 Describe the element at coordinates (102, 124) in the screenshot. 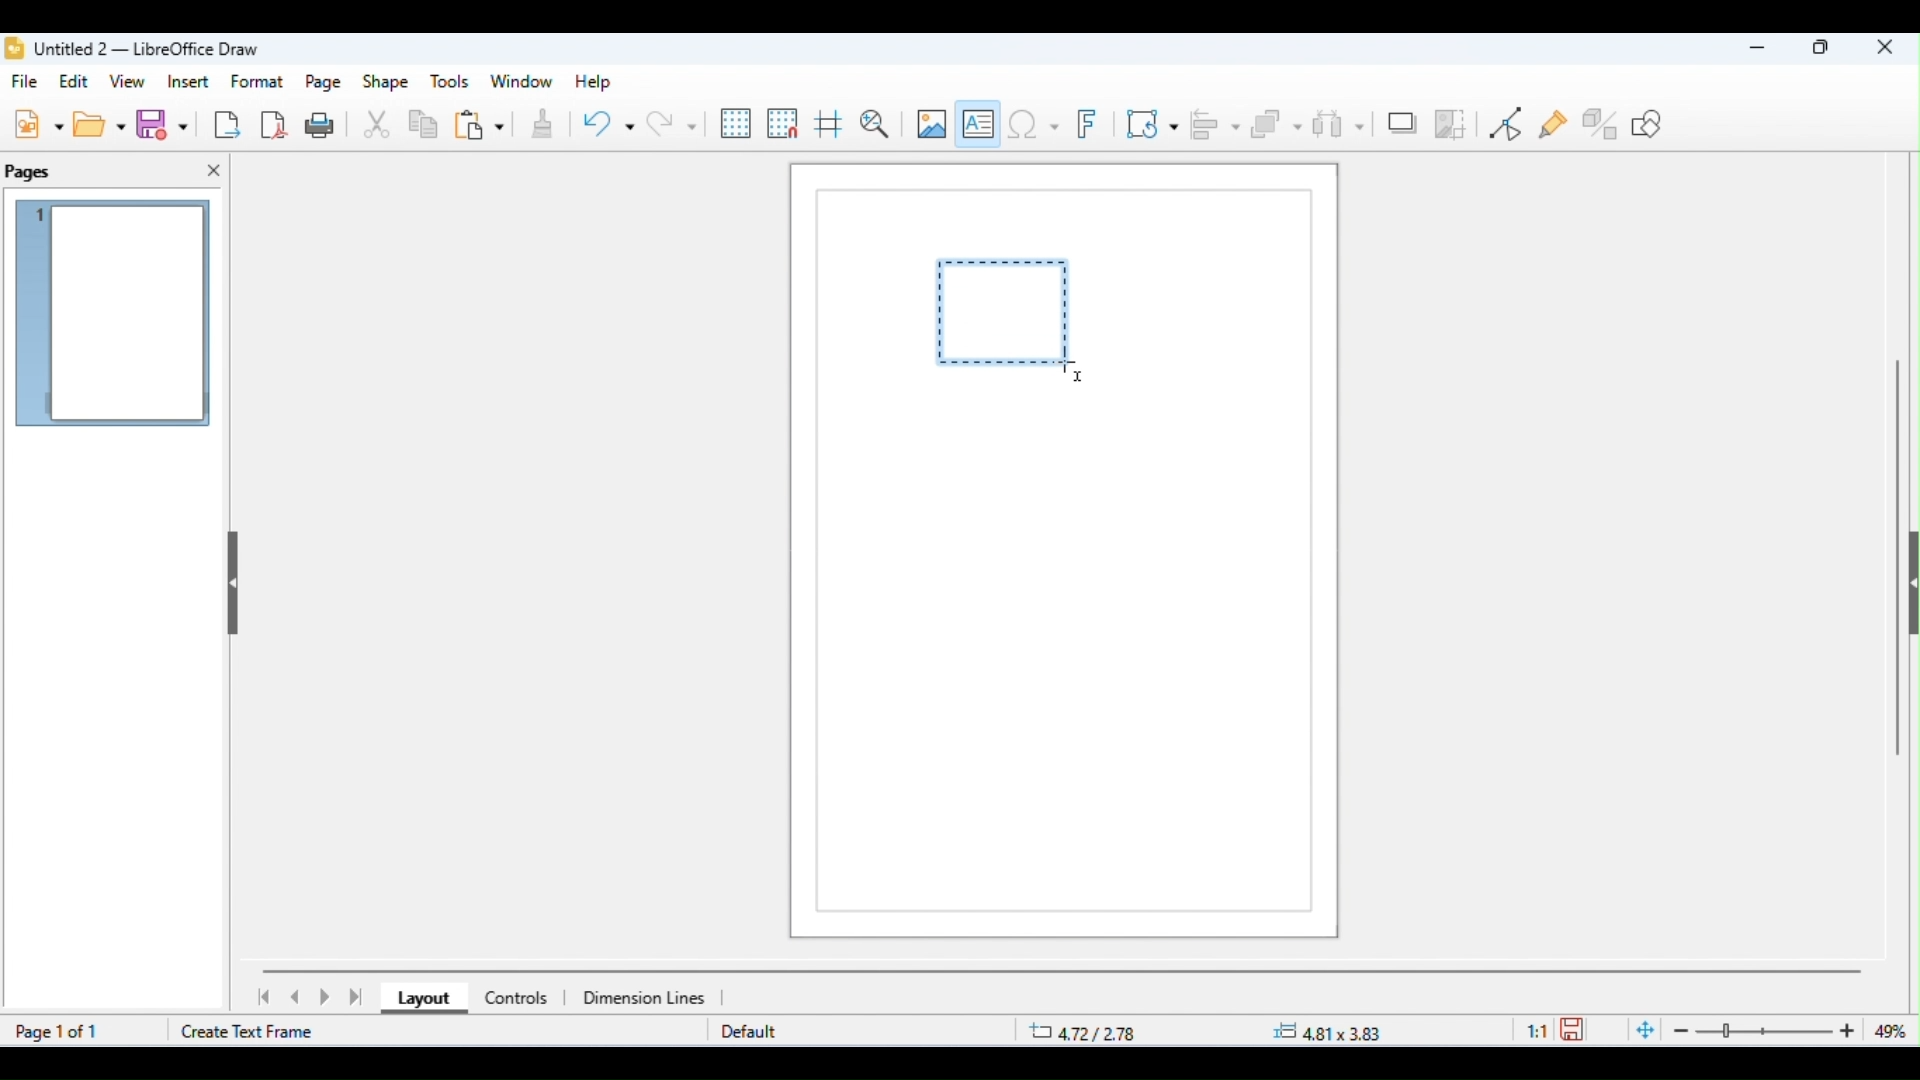

I see `open` at that location.